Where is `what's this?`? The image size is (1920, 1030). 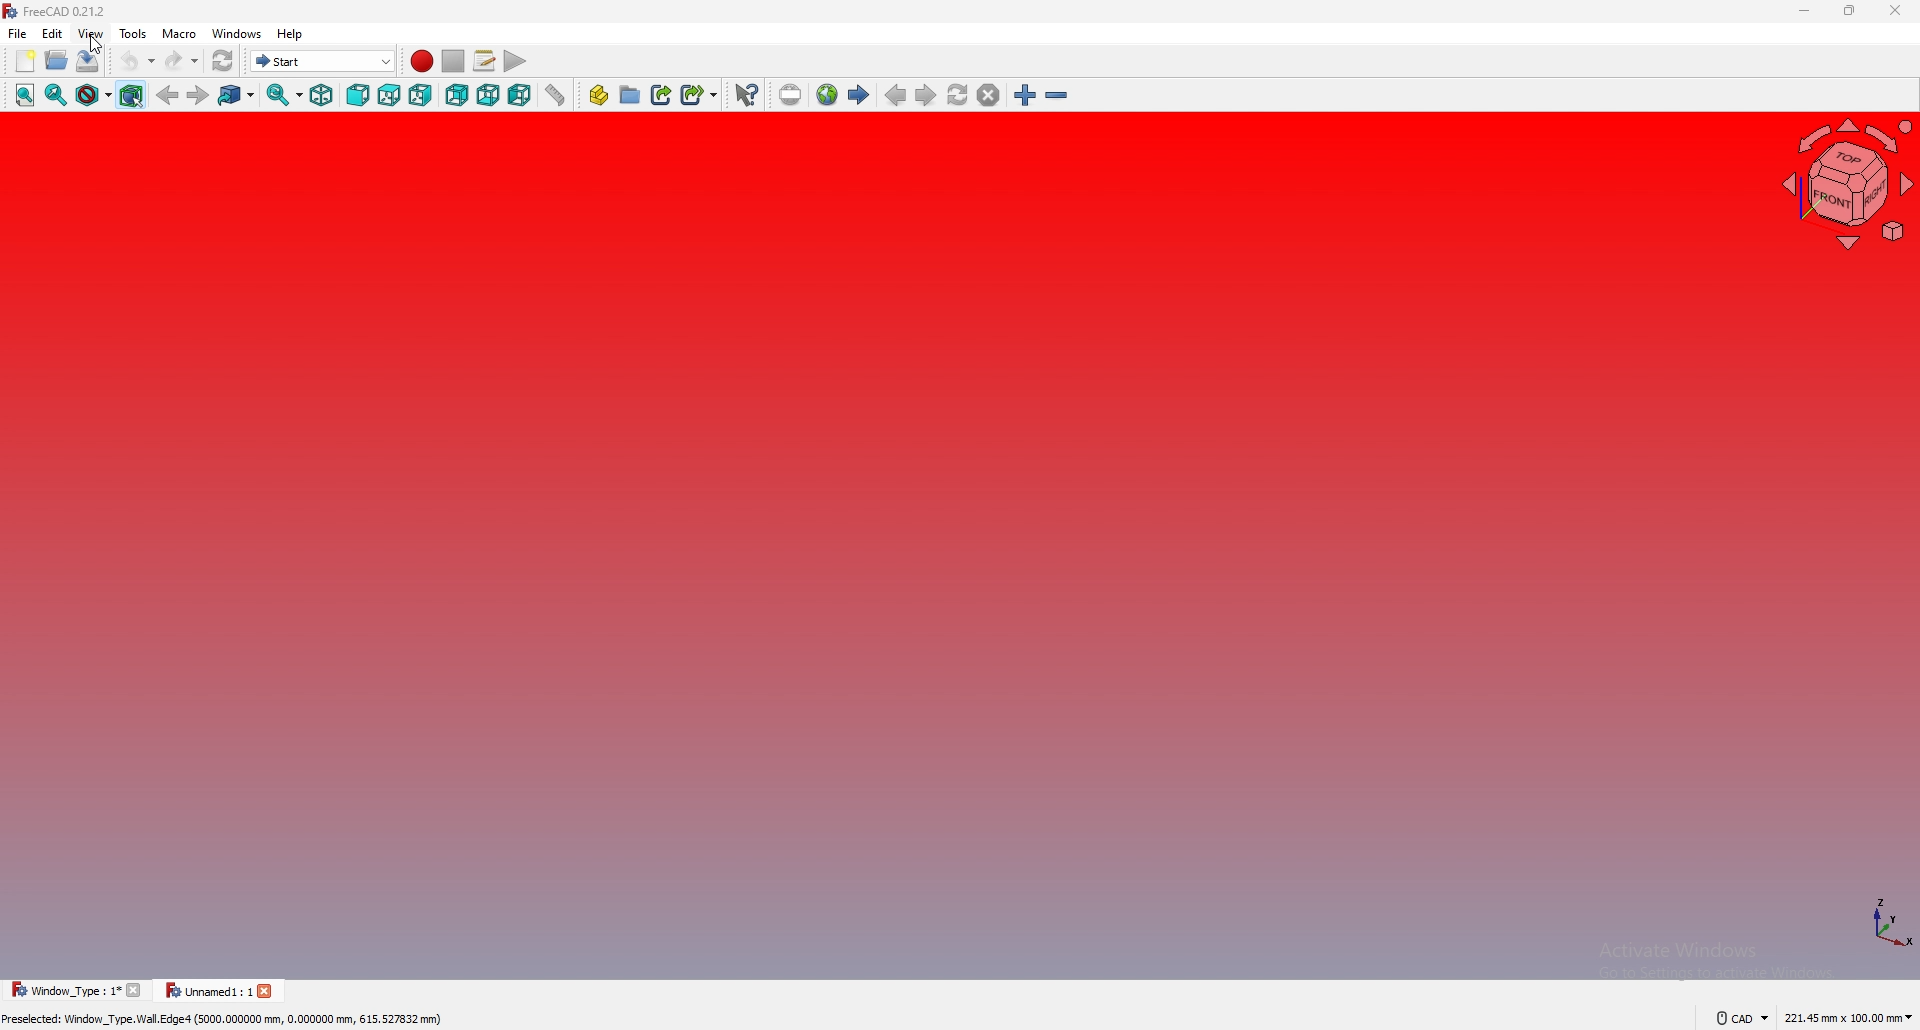
what's this? is located at coordinates (746, 94).